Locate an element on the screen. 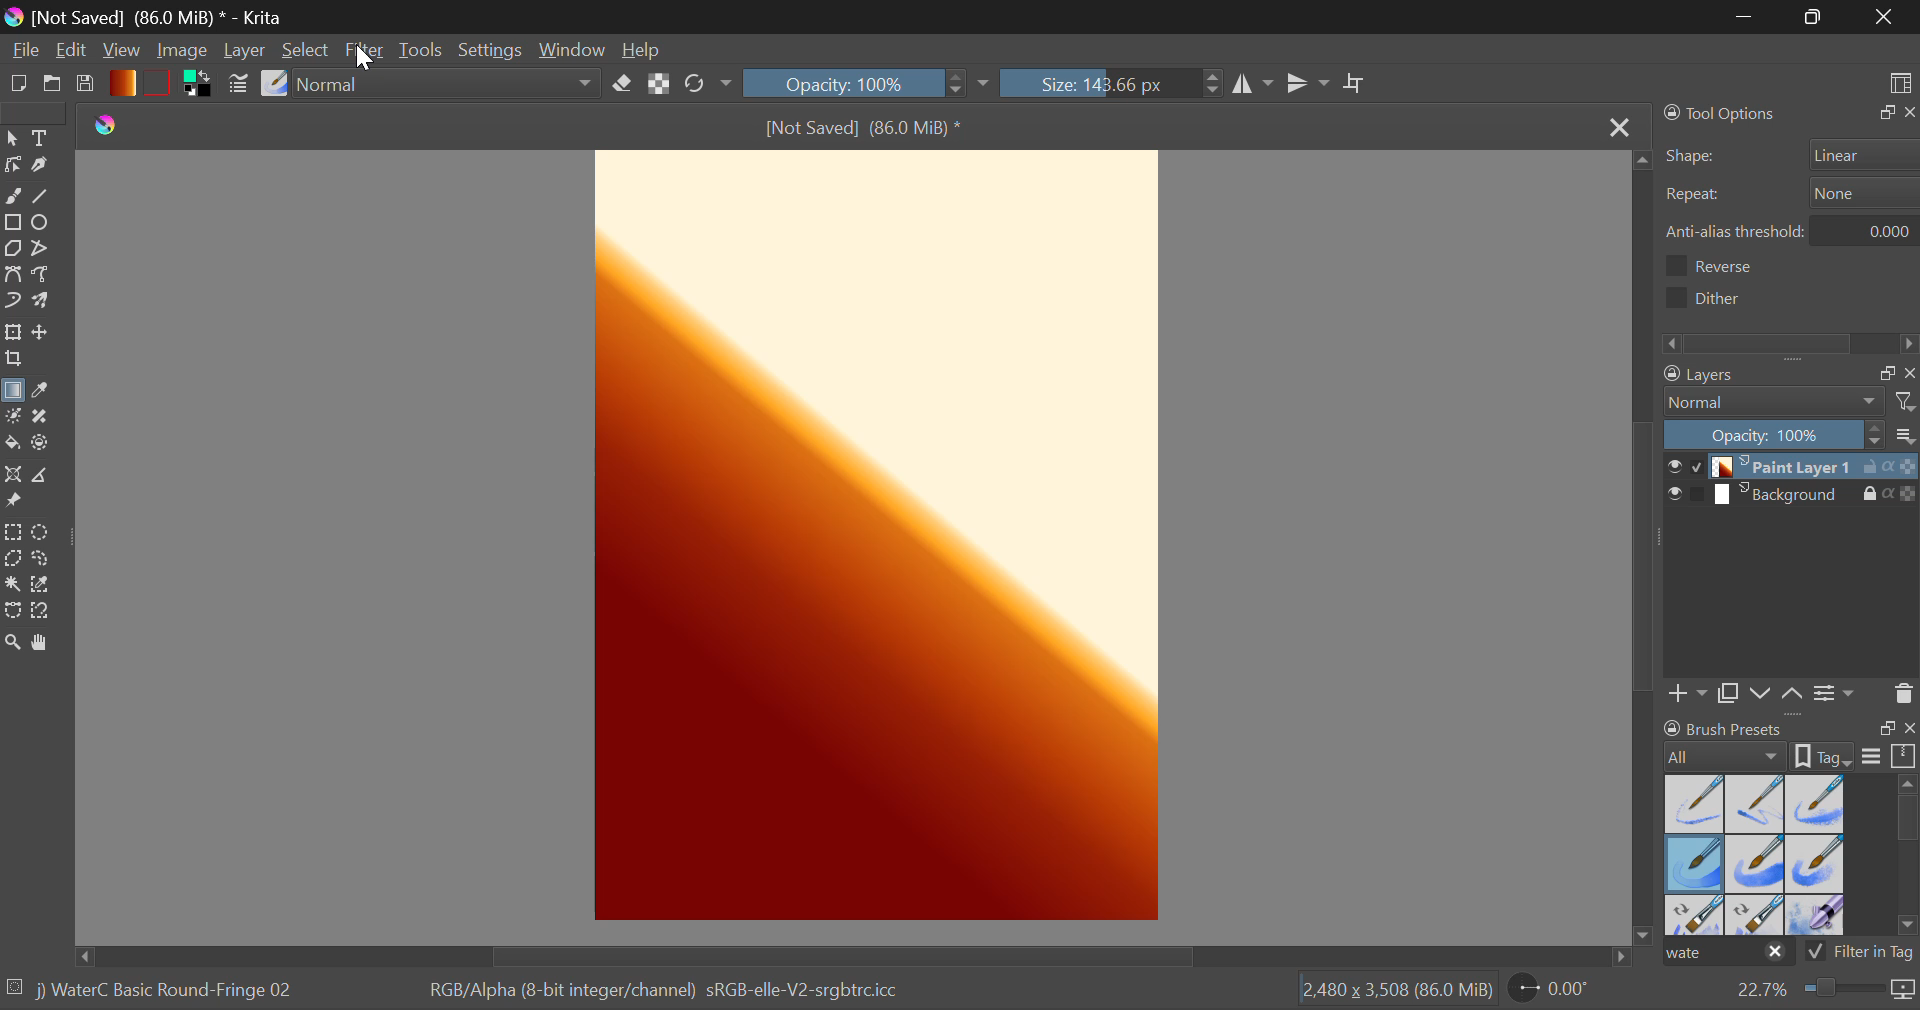  horizontal scroll bar is located at coordinates (1908, 857).